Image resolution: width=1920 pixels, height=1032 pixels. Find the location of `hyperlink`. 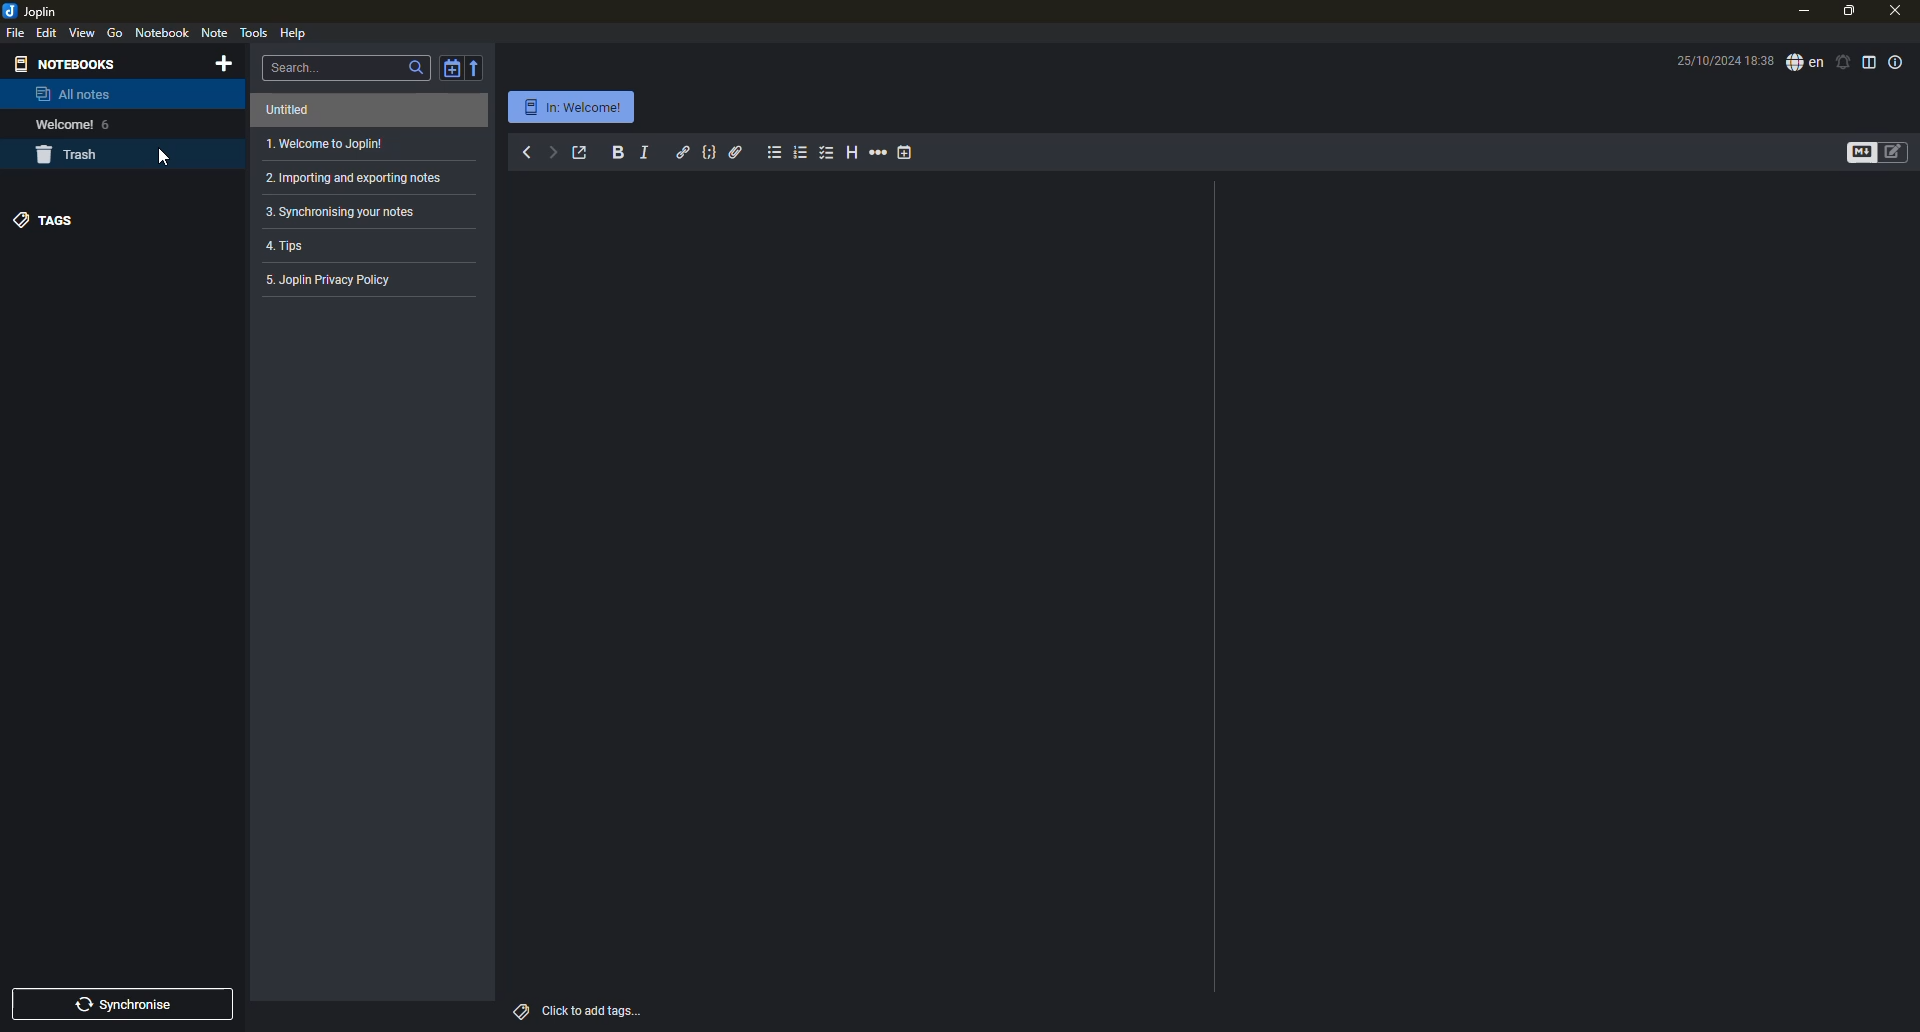

hyperlink is located at coordinates (682, 151).